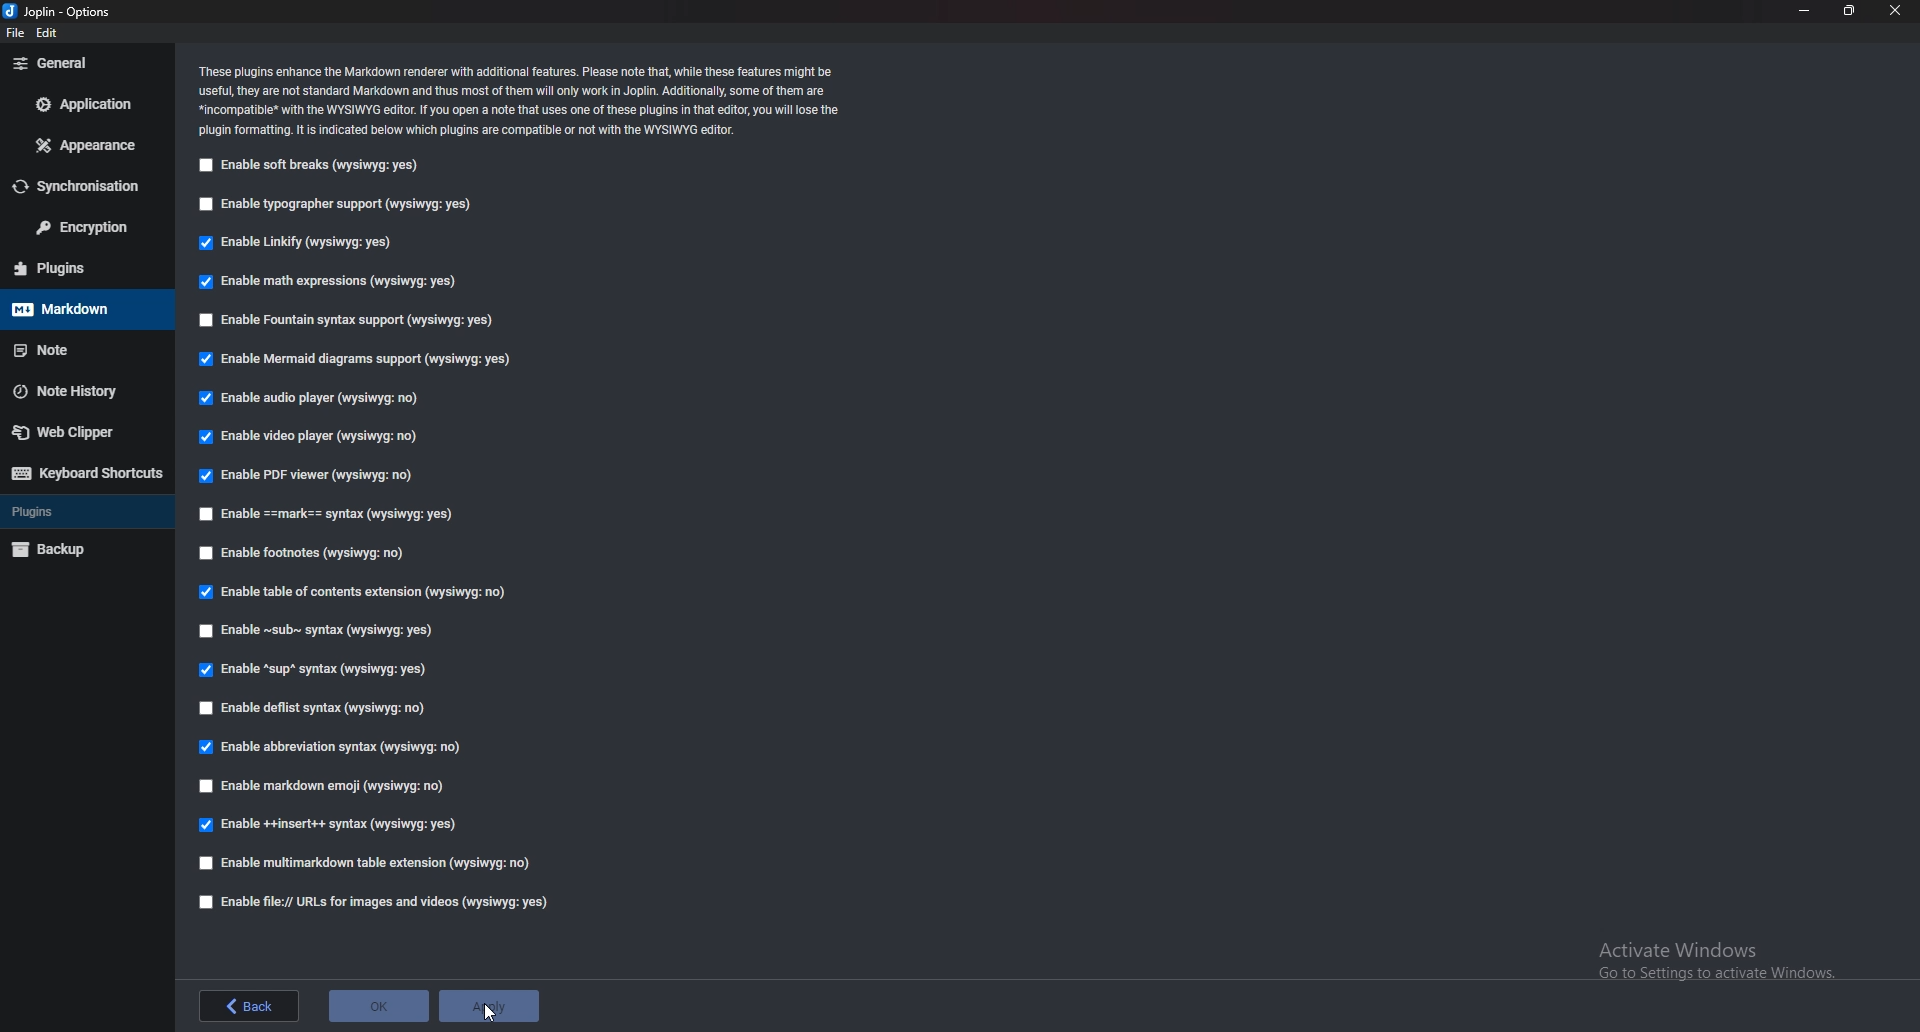 This screenshot has width=1920, height=1032. Describe the element at coordinates (340, 513) in the screenshot. I see `Enable Mark Syntax` at that location.